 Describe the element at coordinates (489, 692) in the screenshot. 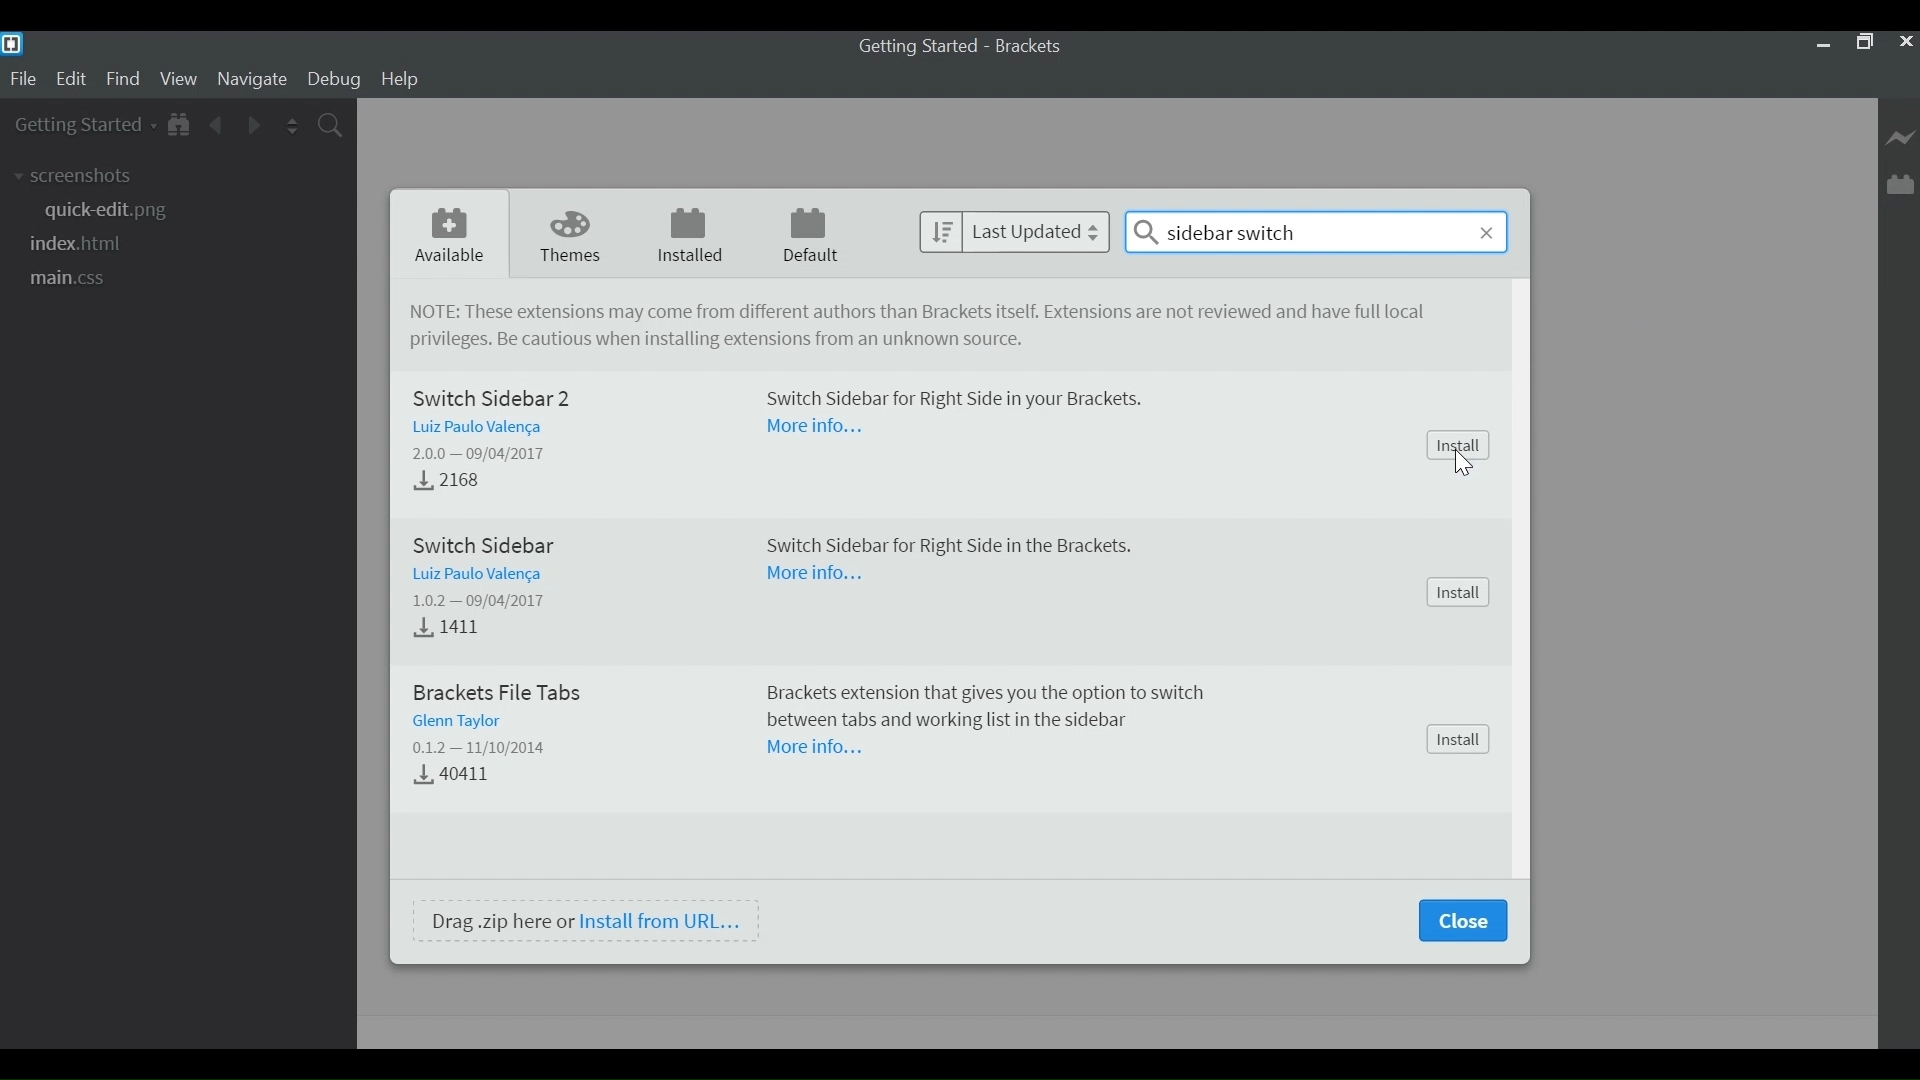

I see `brackets file tabs` at that location.